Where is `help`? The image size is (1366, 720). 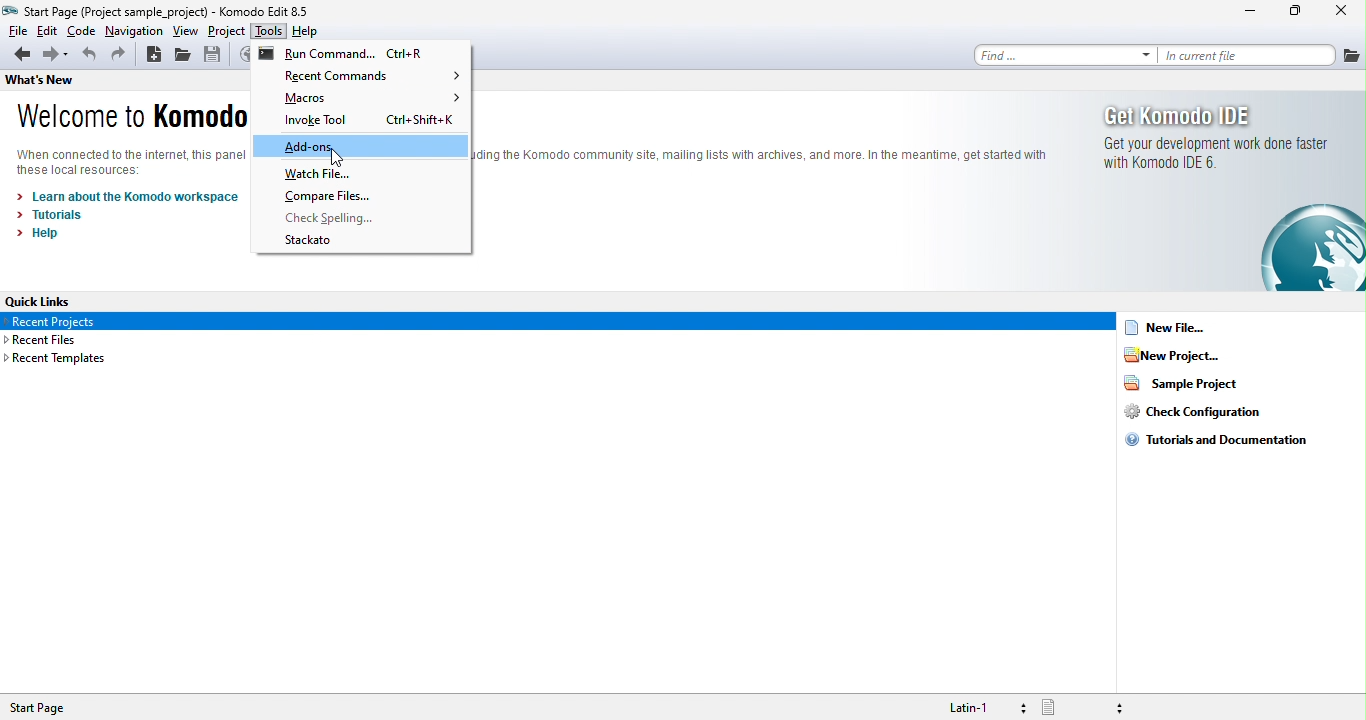
help is located at coordinates (316, 31).